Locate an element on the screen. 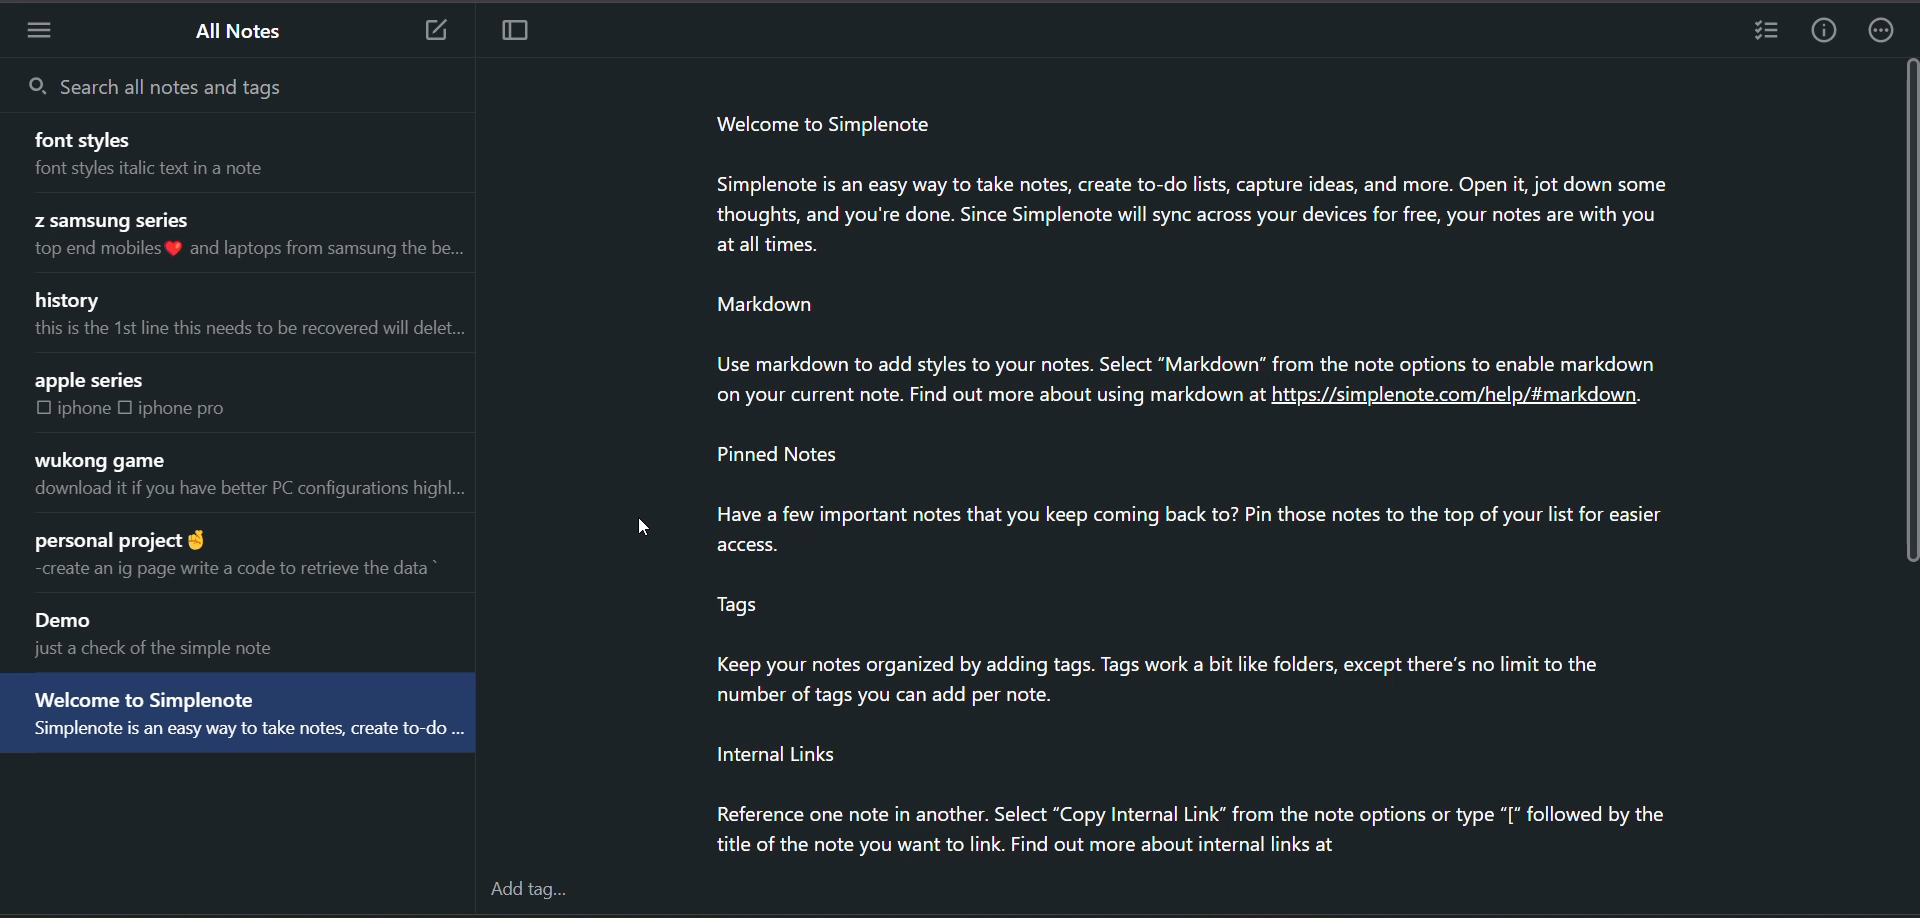 The width and height of the screenshot is (1920, 918). top end mobiles 8 and laptops from samsung the be is located at coordinates (241, 253).